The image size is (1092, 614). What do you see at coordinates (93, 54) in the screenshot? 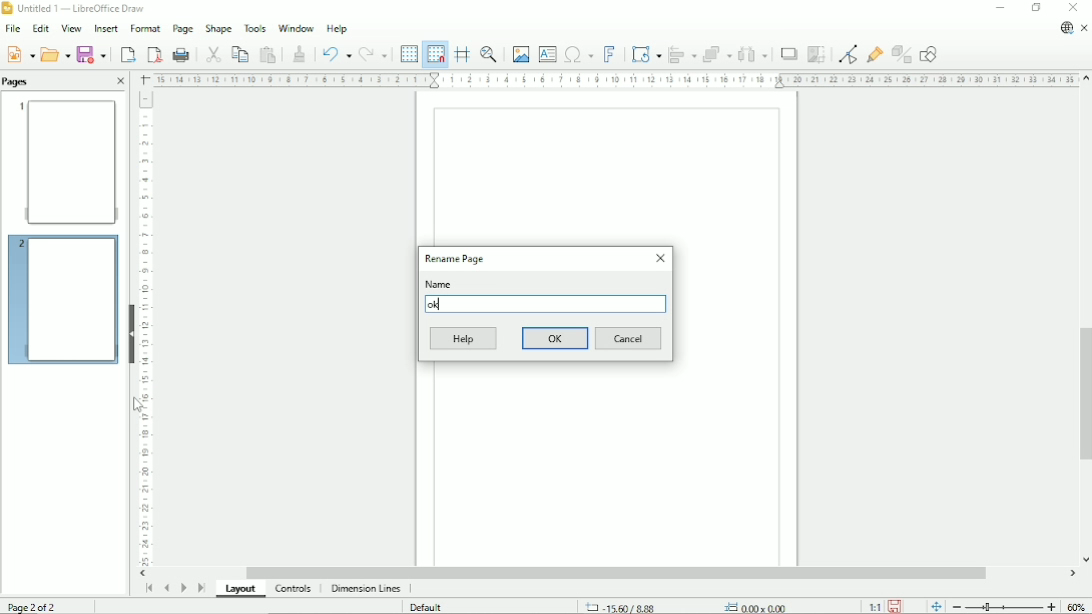
I see `Save` at bounding box center [93, 54].